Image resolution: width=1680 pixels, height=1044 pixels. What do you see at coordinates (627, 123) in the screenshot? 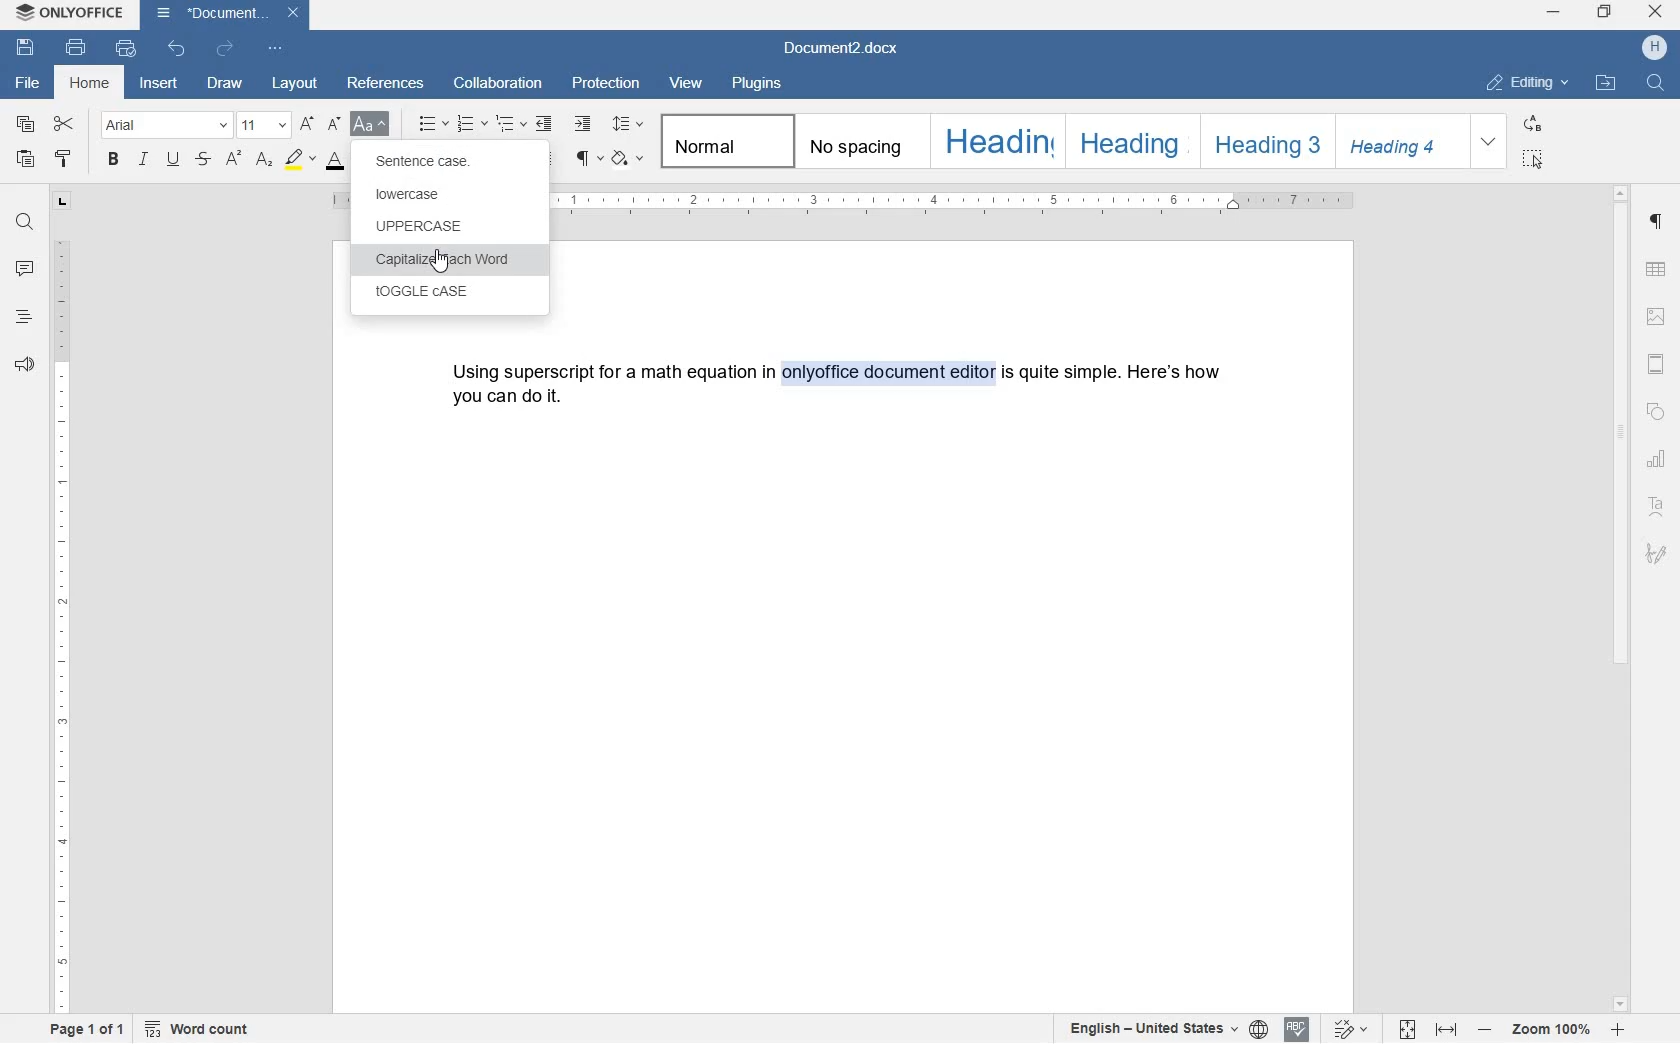
I see `paragraph line spacing` at bounding box center [627, 123].